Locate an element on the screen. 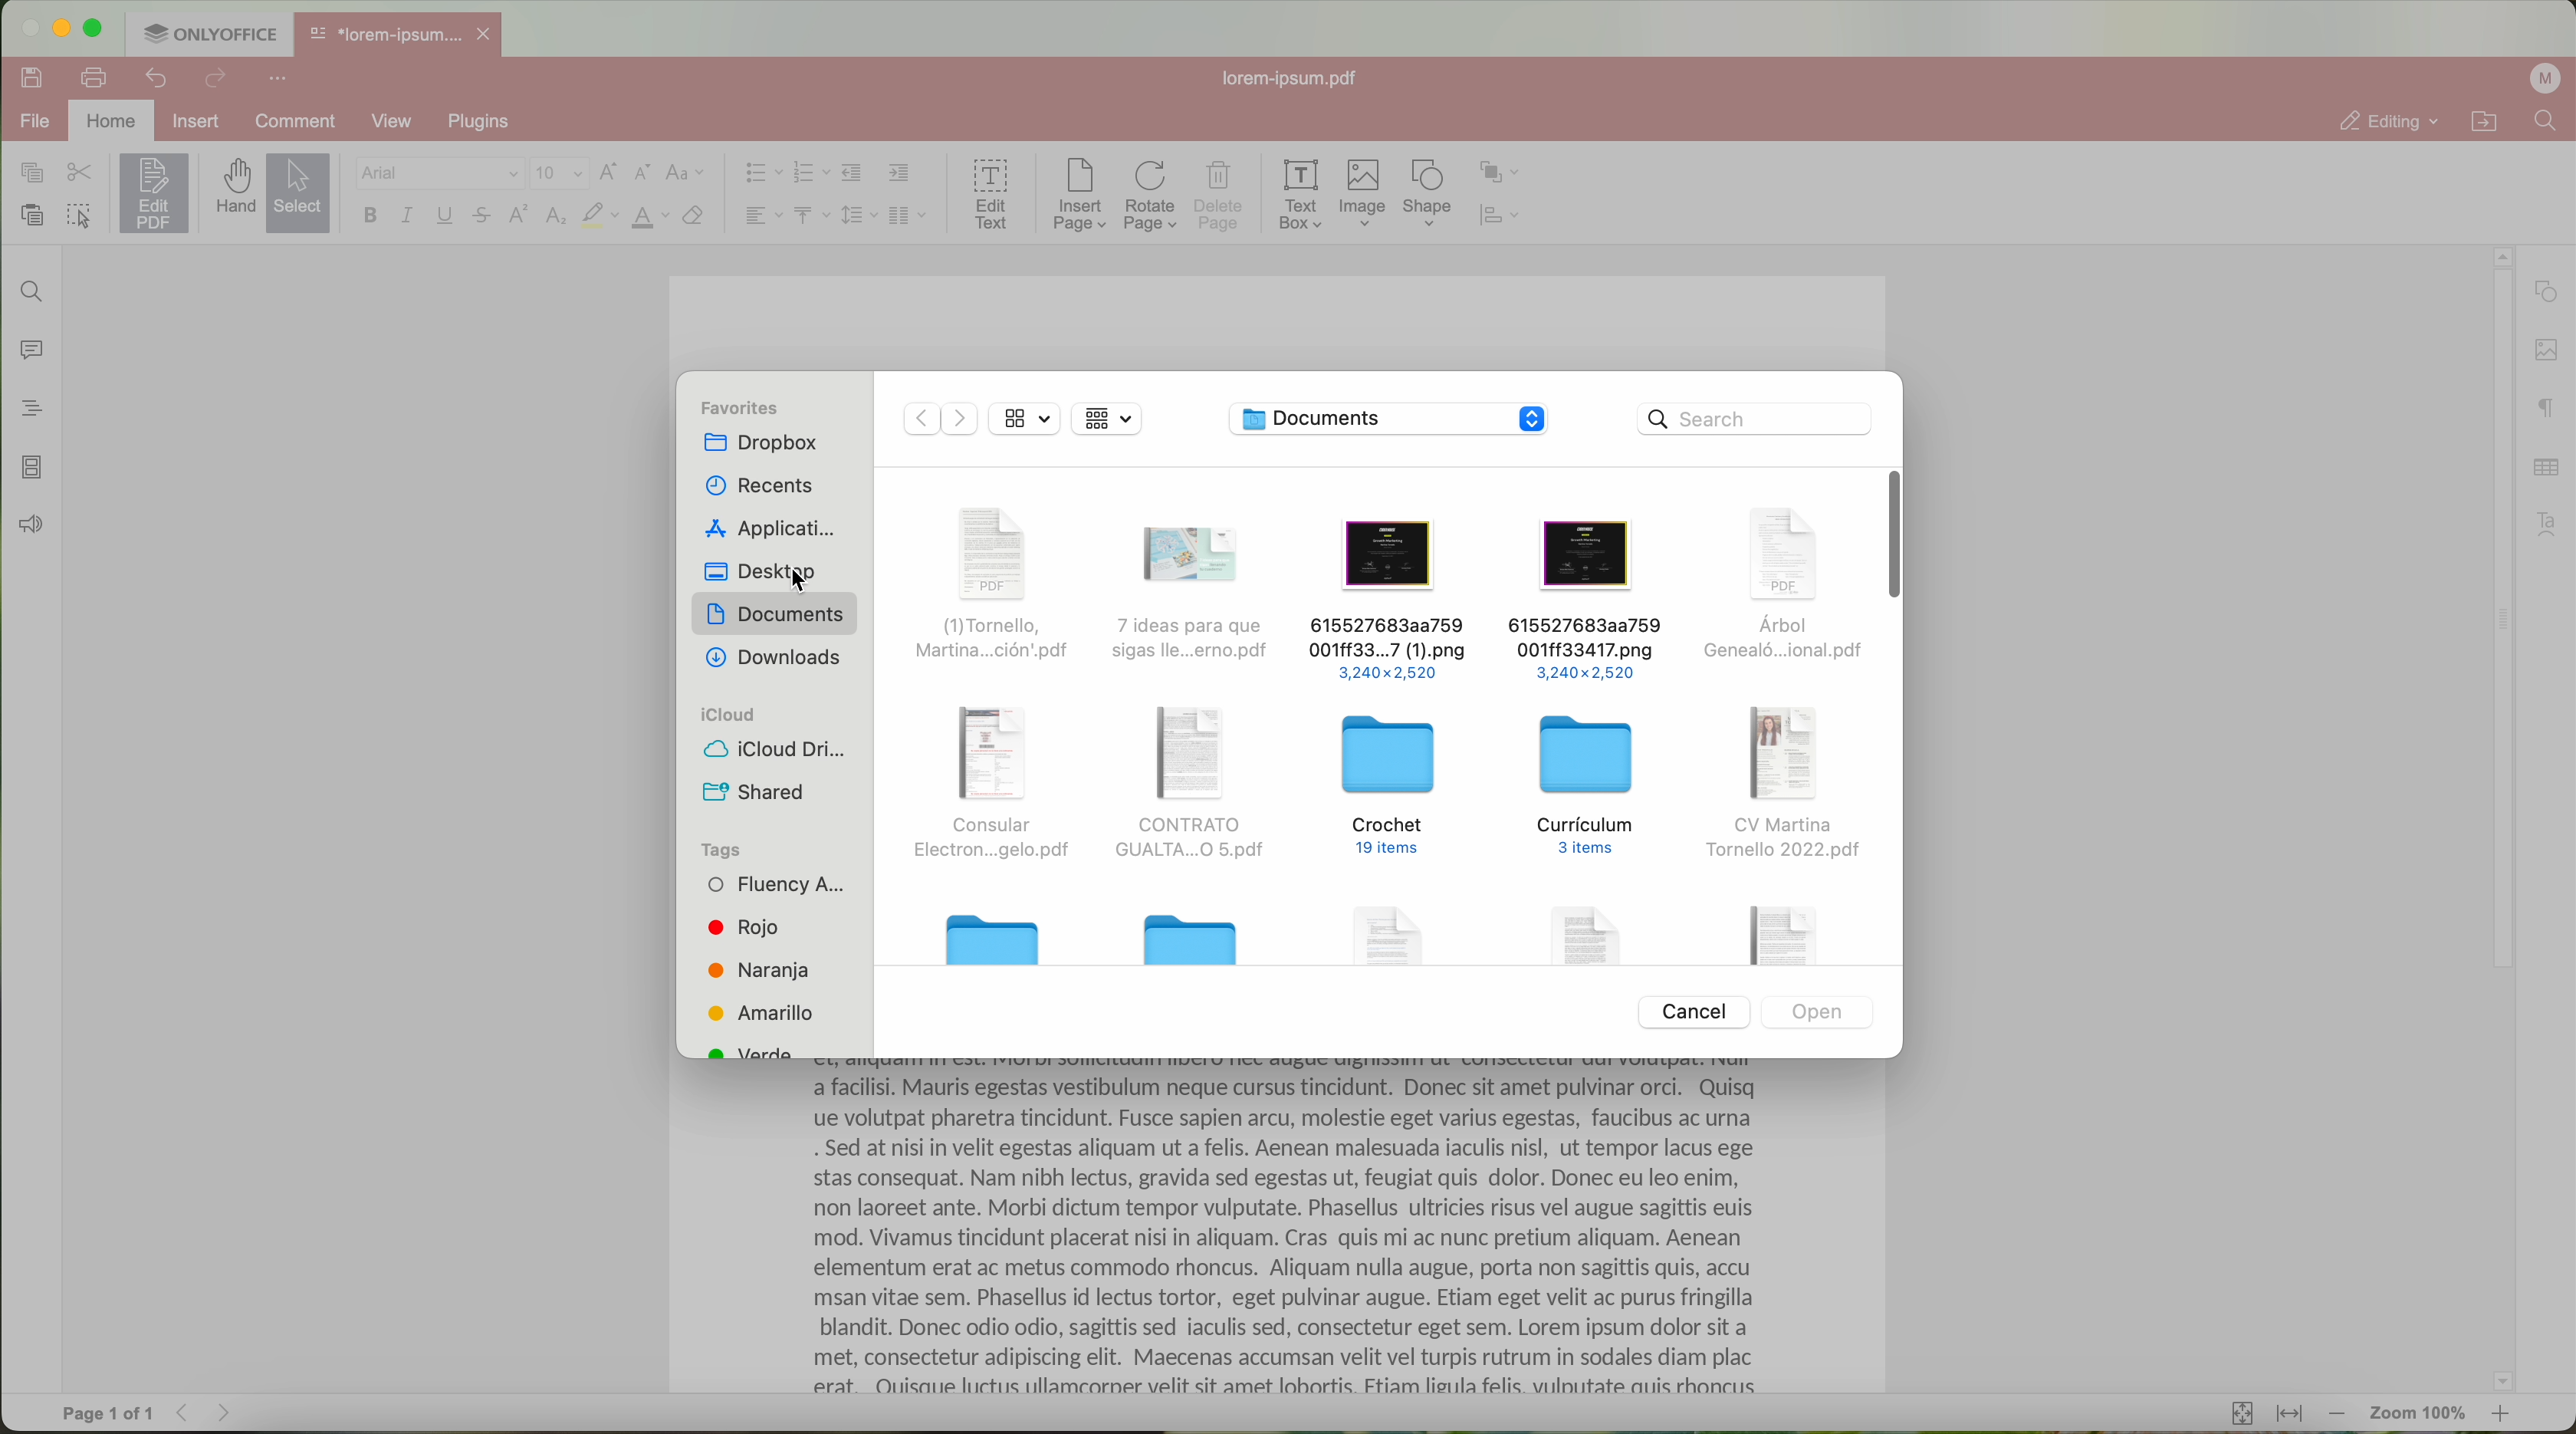 The width and height of the screenshot is (2576, 1434). zoom out is located at coordinates (2338, 1414).